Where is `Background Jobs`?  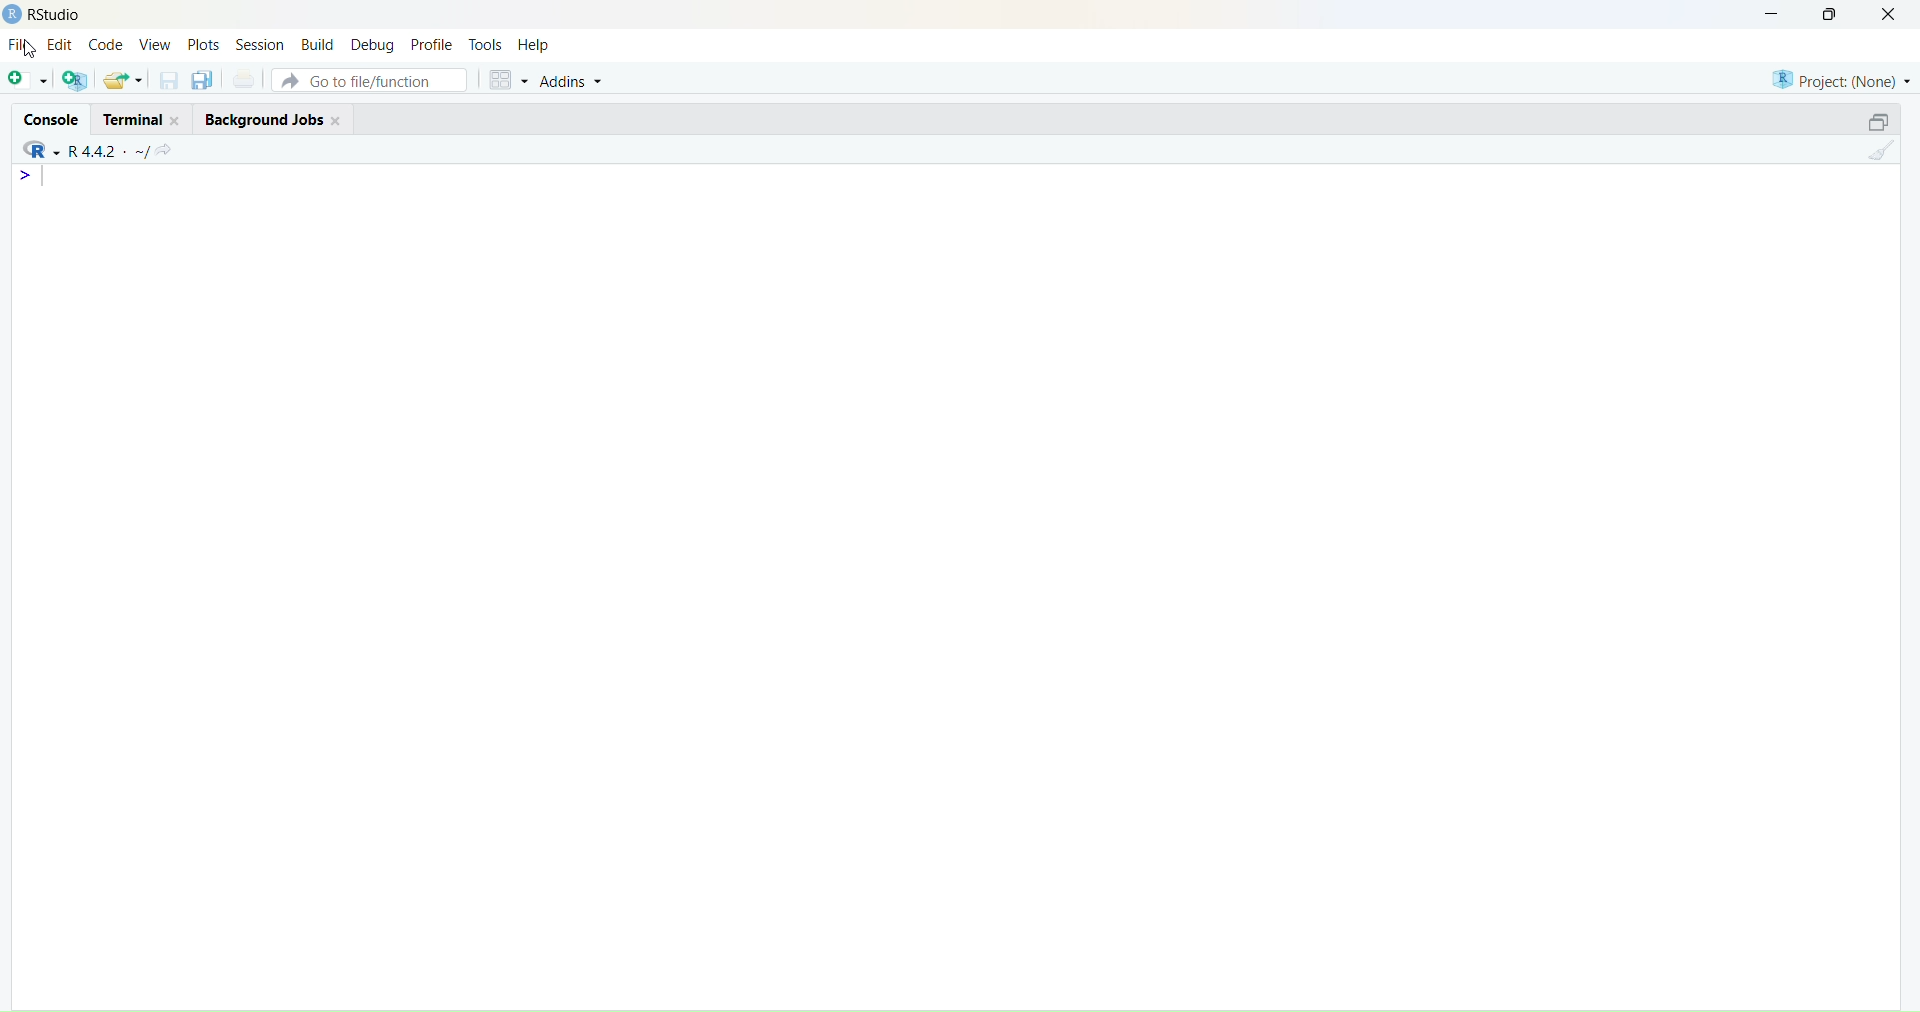
Background Jobs is located at coordinates (267, 117).